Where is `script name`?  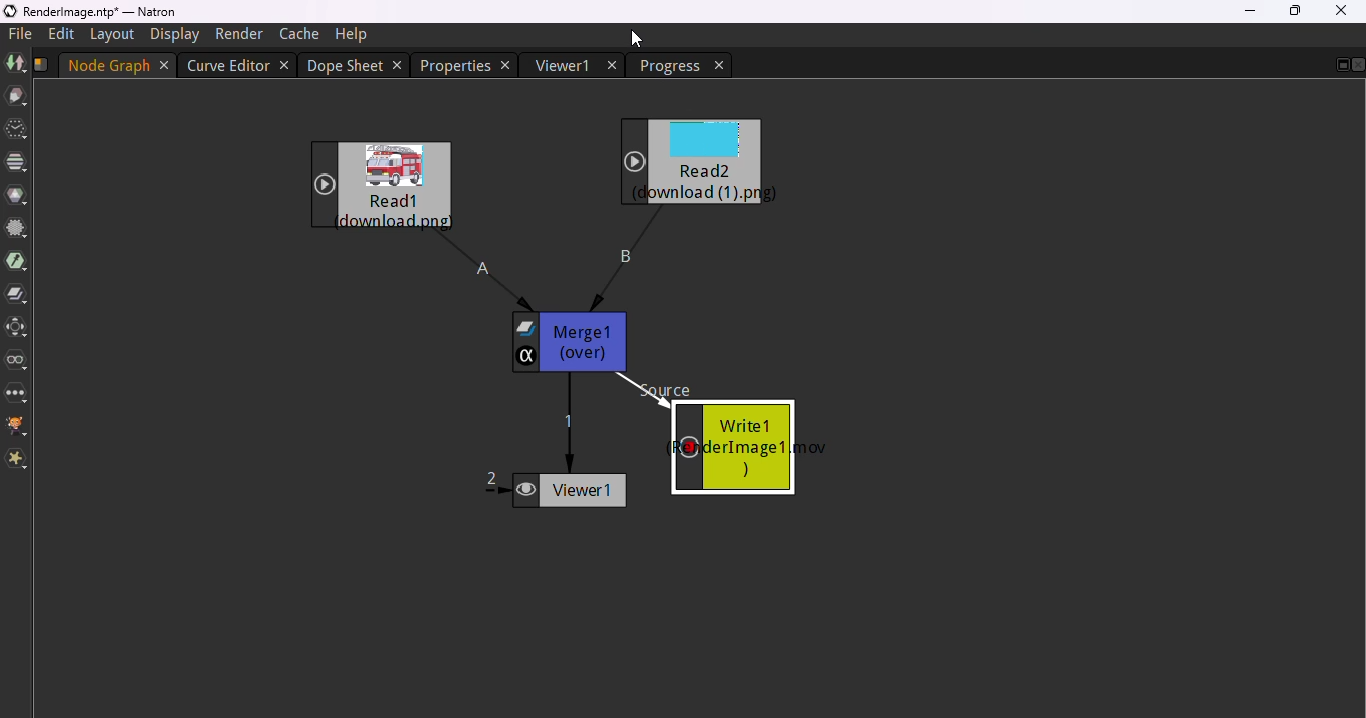
script name is located at coordinates (41, 63).